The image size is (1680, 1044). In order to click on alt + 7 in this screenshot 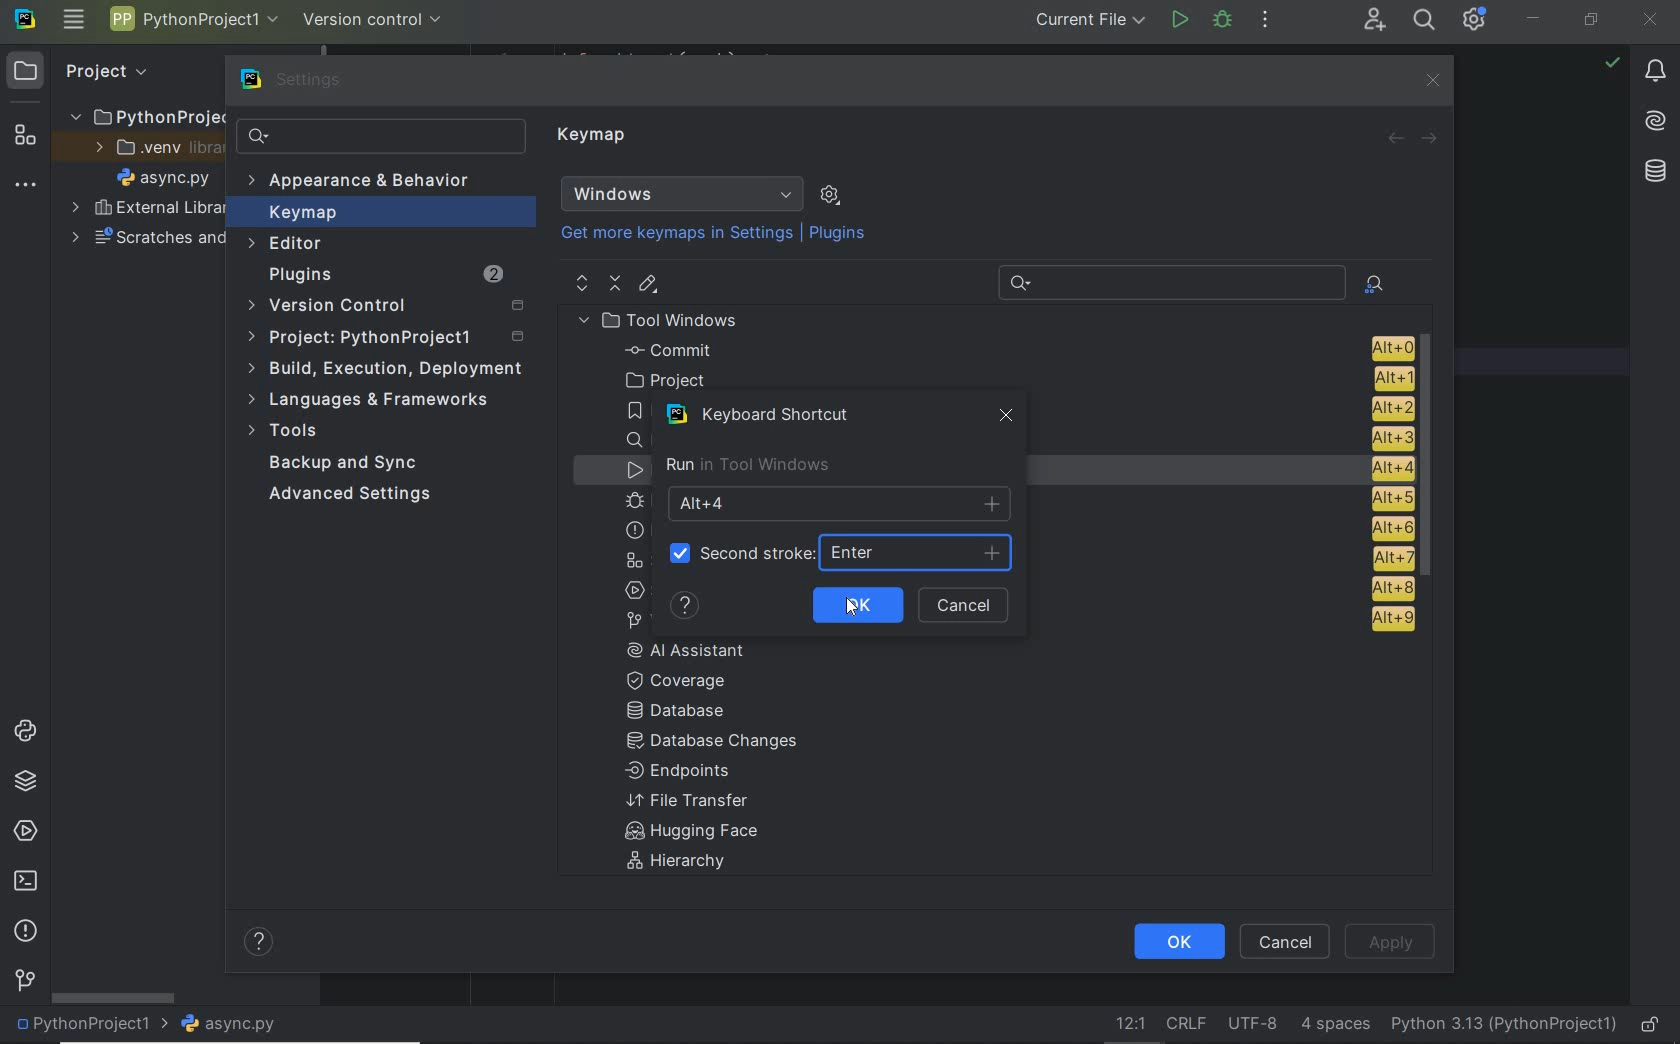, I will do `click(1392, 558)`.